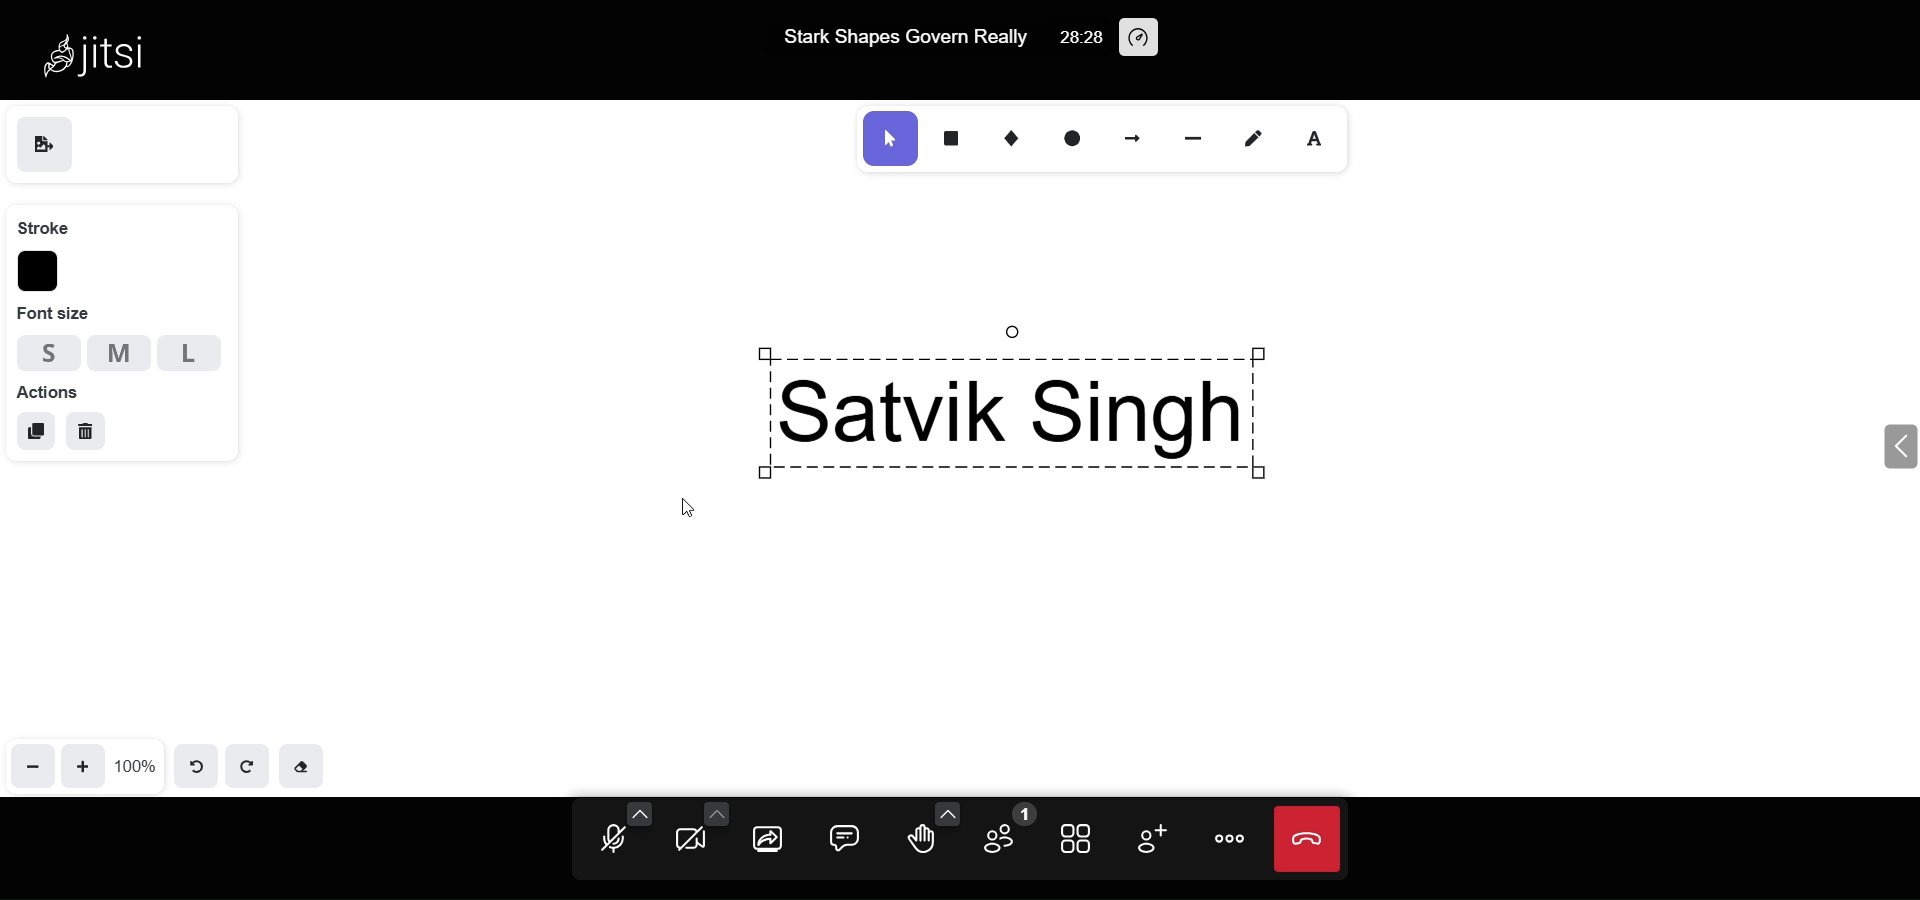 The image size is (1920, 900). Describe the element at coordinates (43, 228) in the screenshot. I see `stroke` at that location.